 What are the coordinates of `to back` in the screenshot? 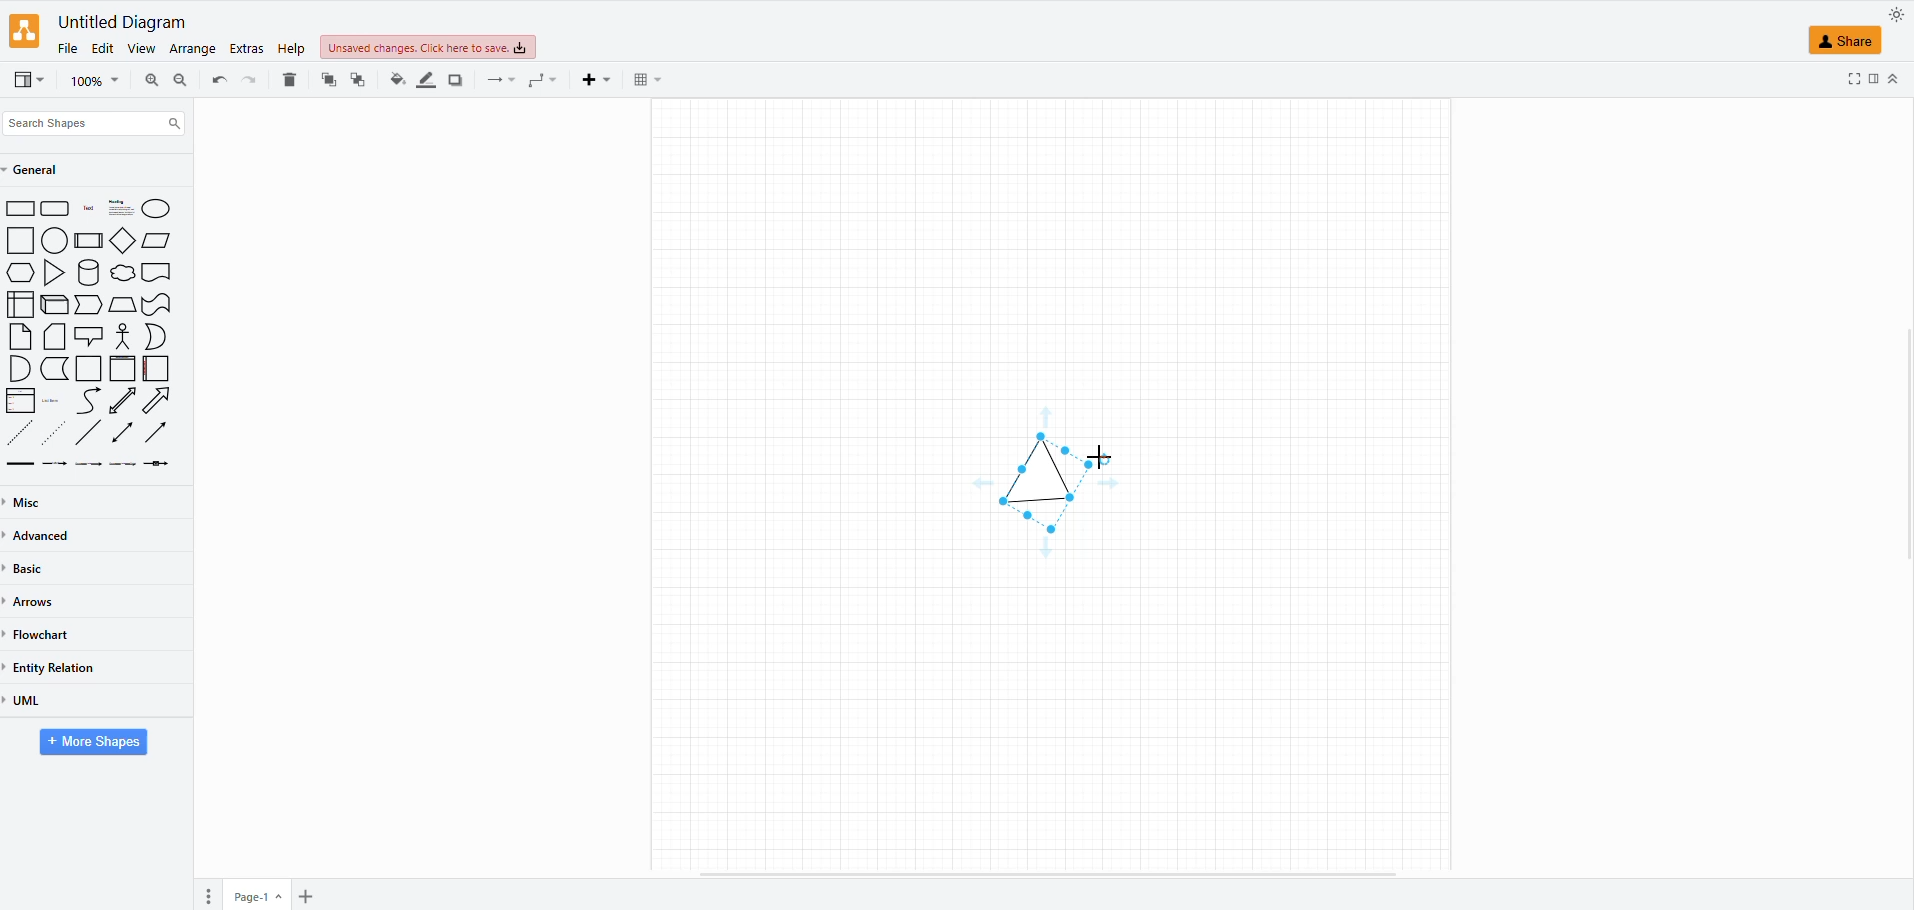 It's located at (327, 79).